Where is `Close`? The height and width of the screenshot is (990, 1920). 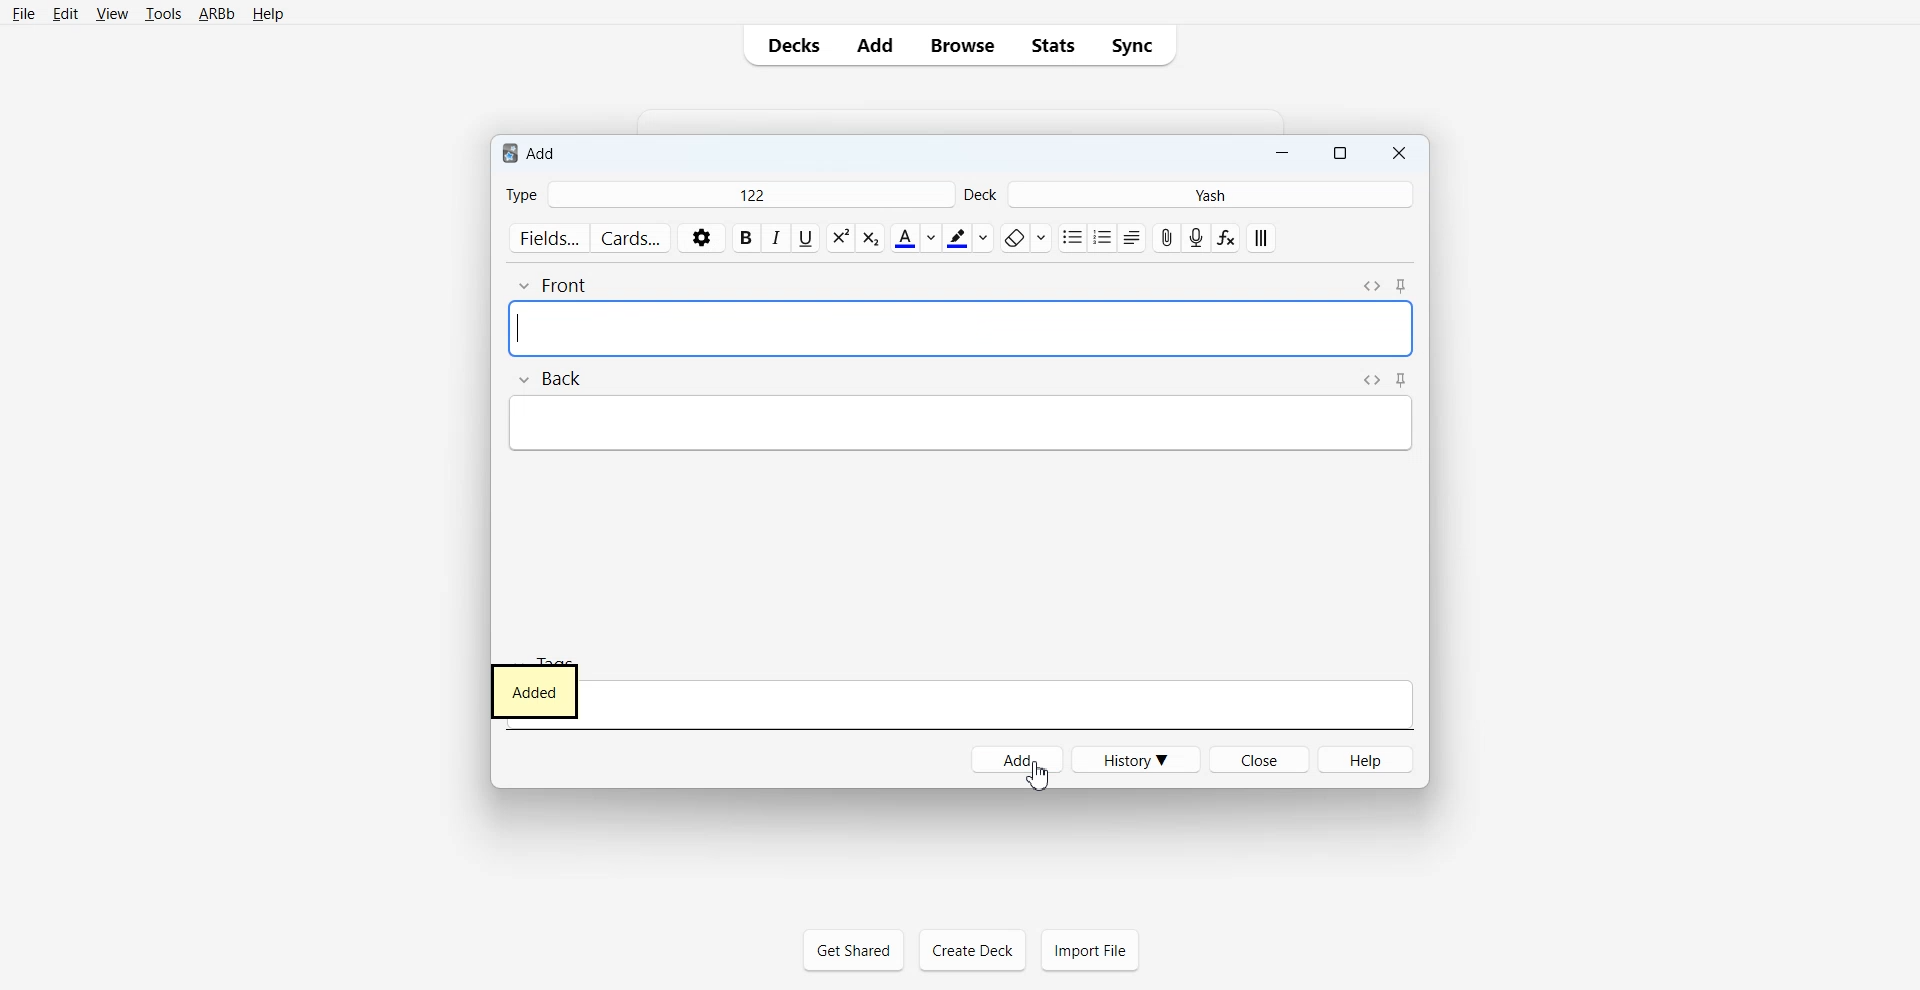
Close is located at coordinates (1397, 153).